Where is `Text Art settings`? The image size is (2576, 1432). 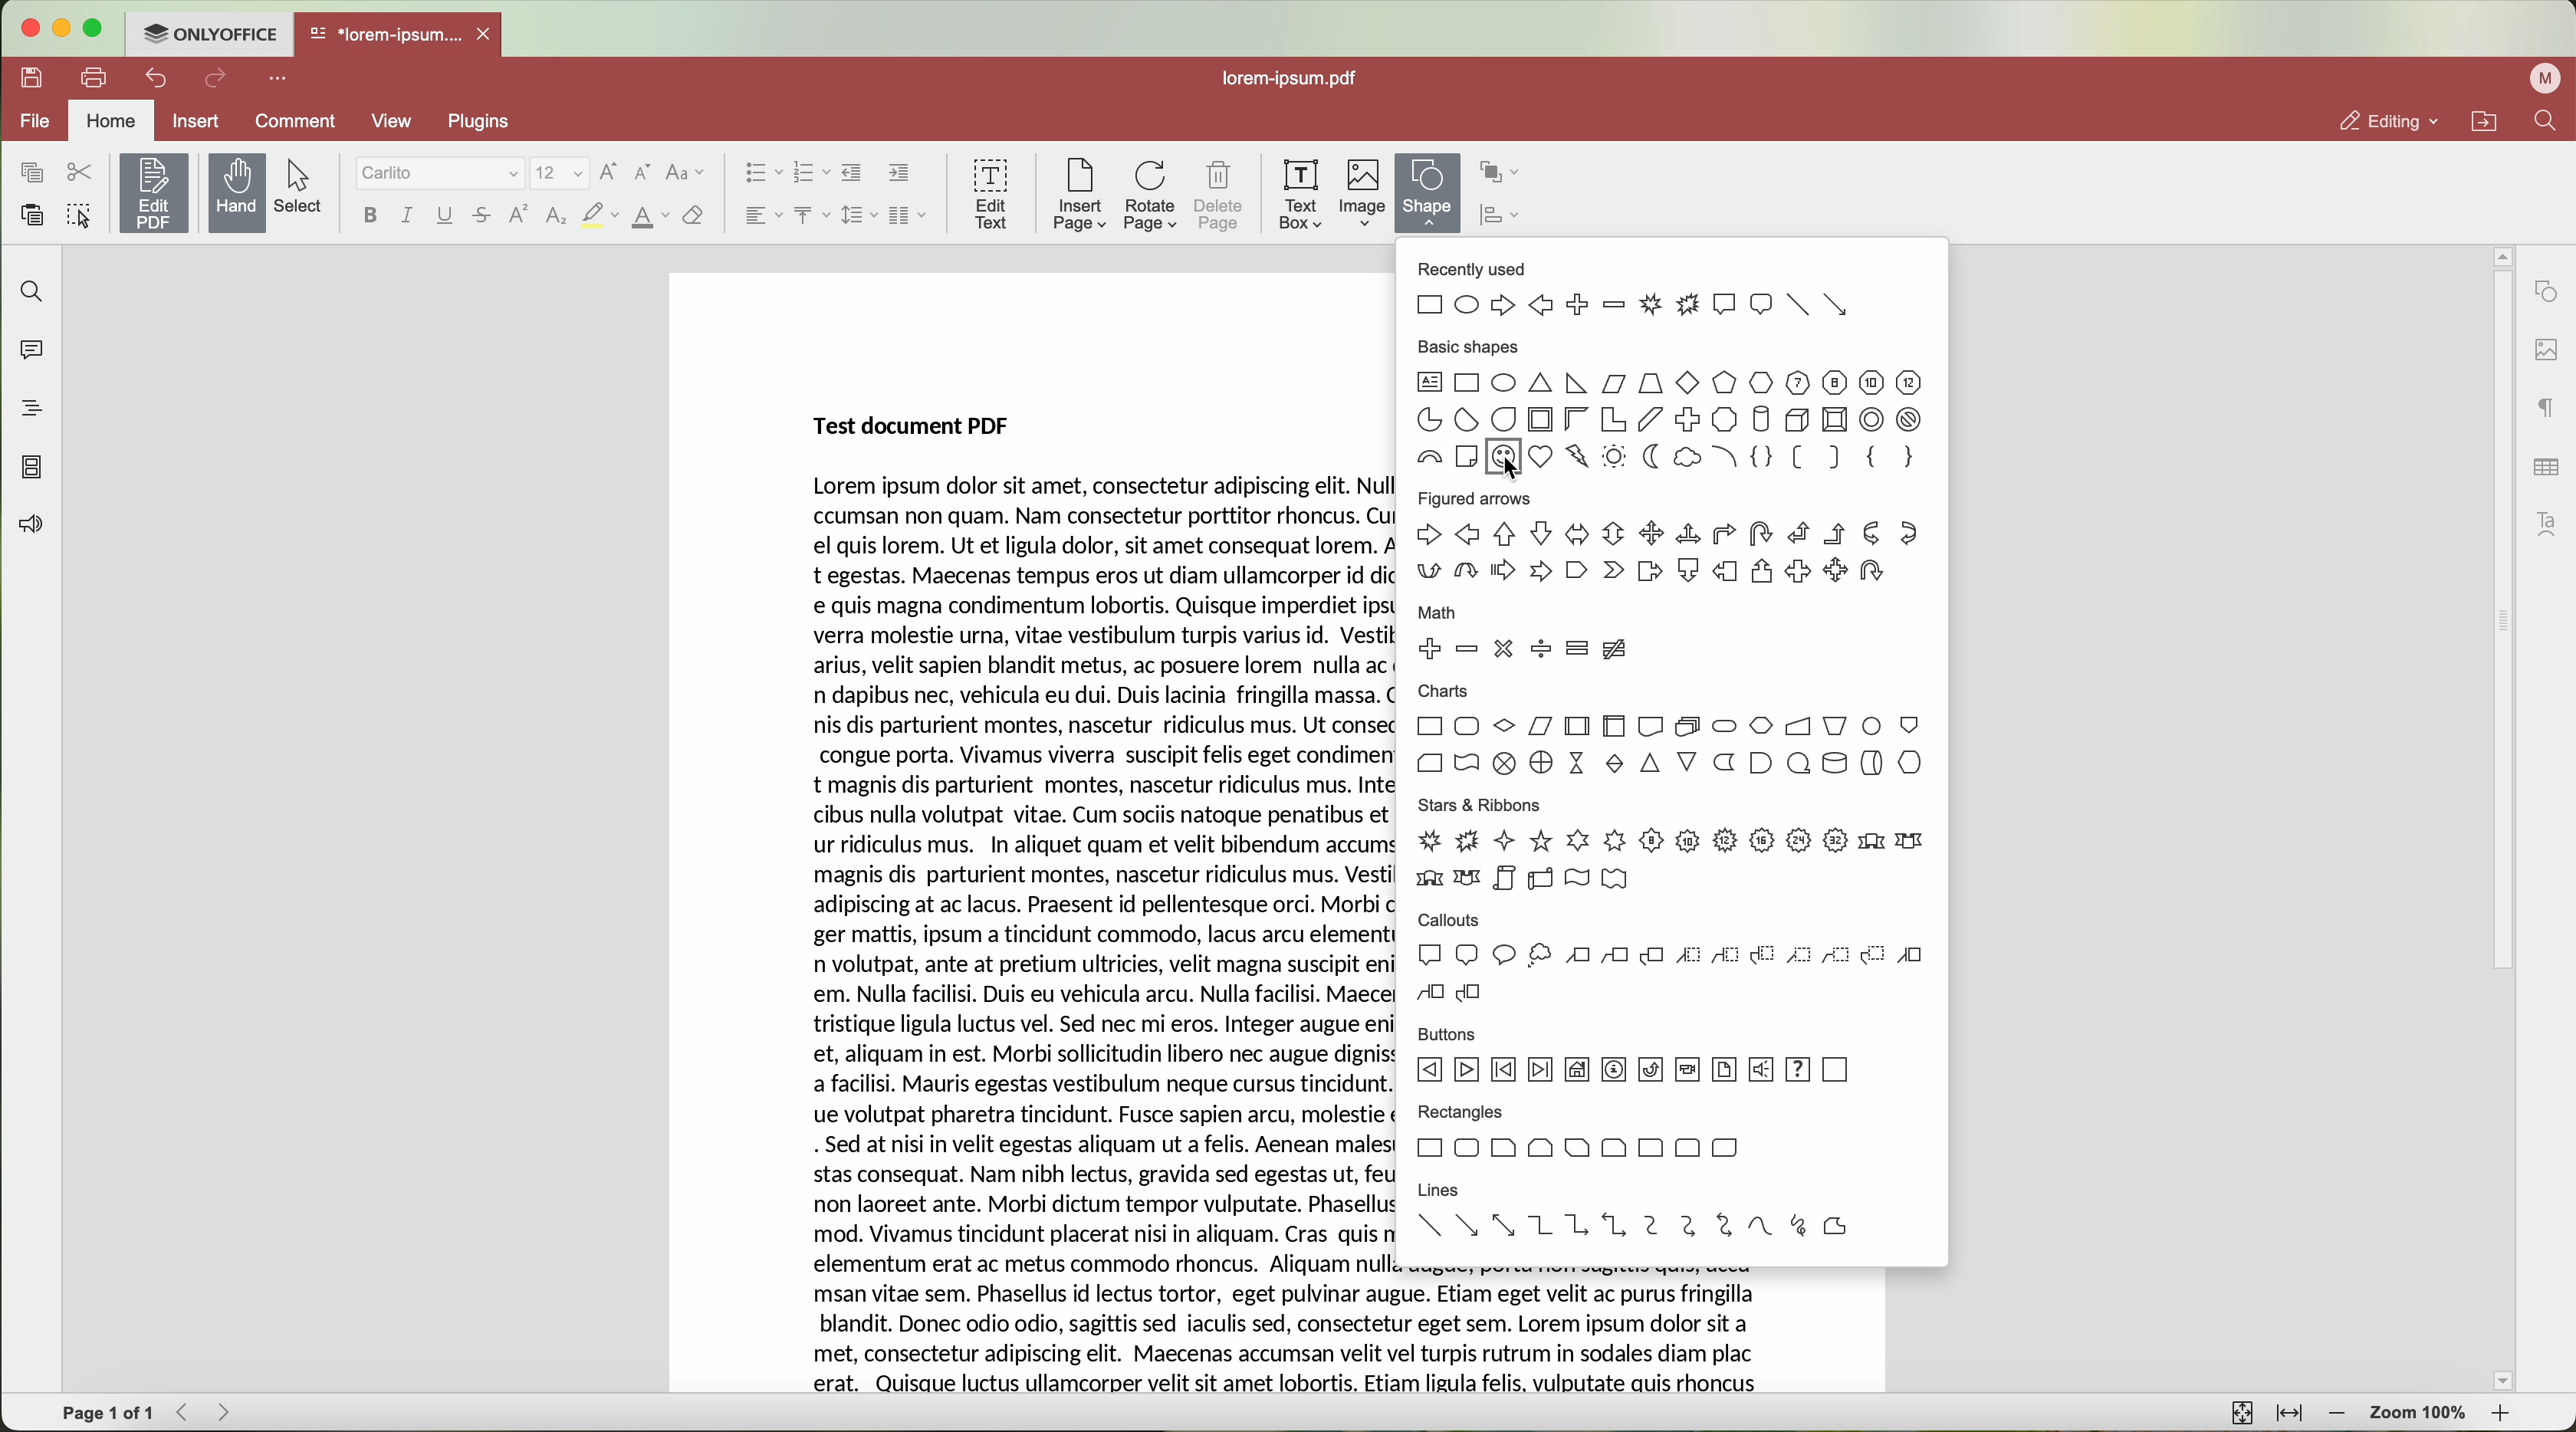
Text Art settings is located at coordinates (2549, 521).